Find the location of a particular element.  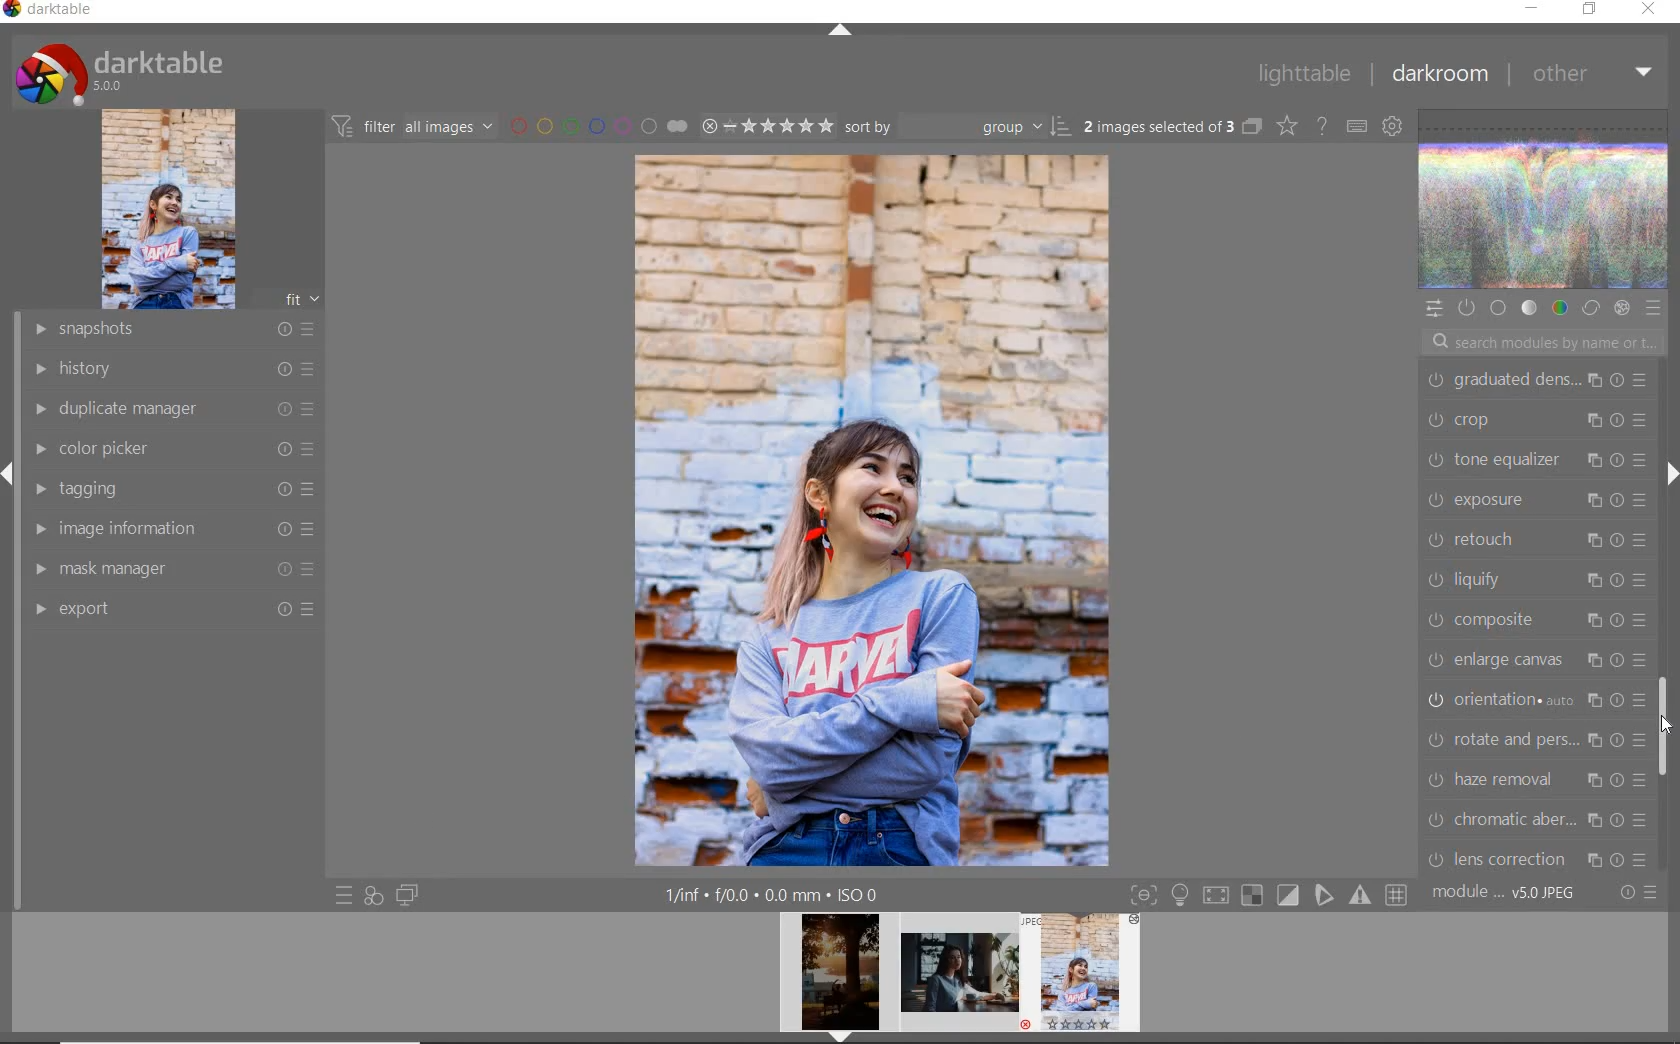

SHOW GLOBAL PREFERENCES is located at coordinates (1390, 125).